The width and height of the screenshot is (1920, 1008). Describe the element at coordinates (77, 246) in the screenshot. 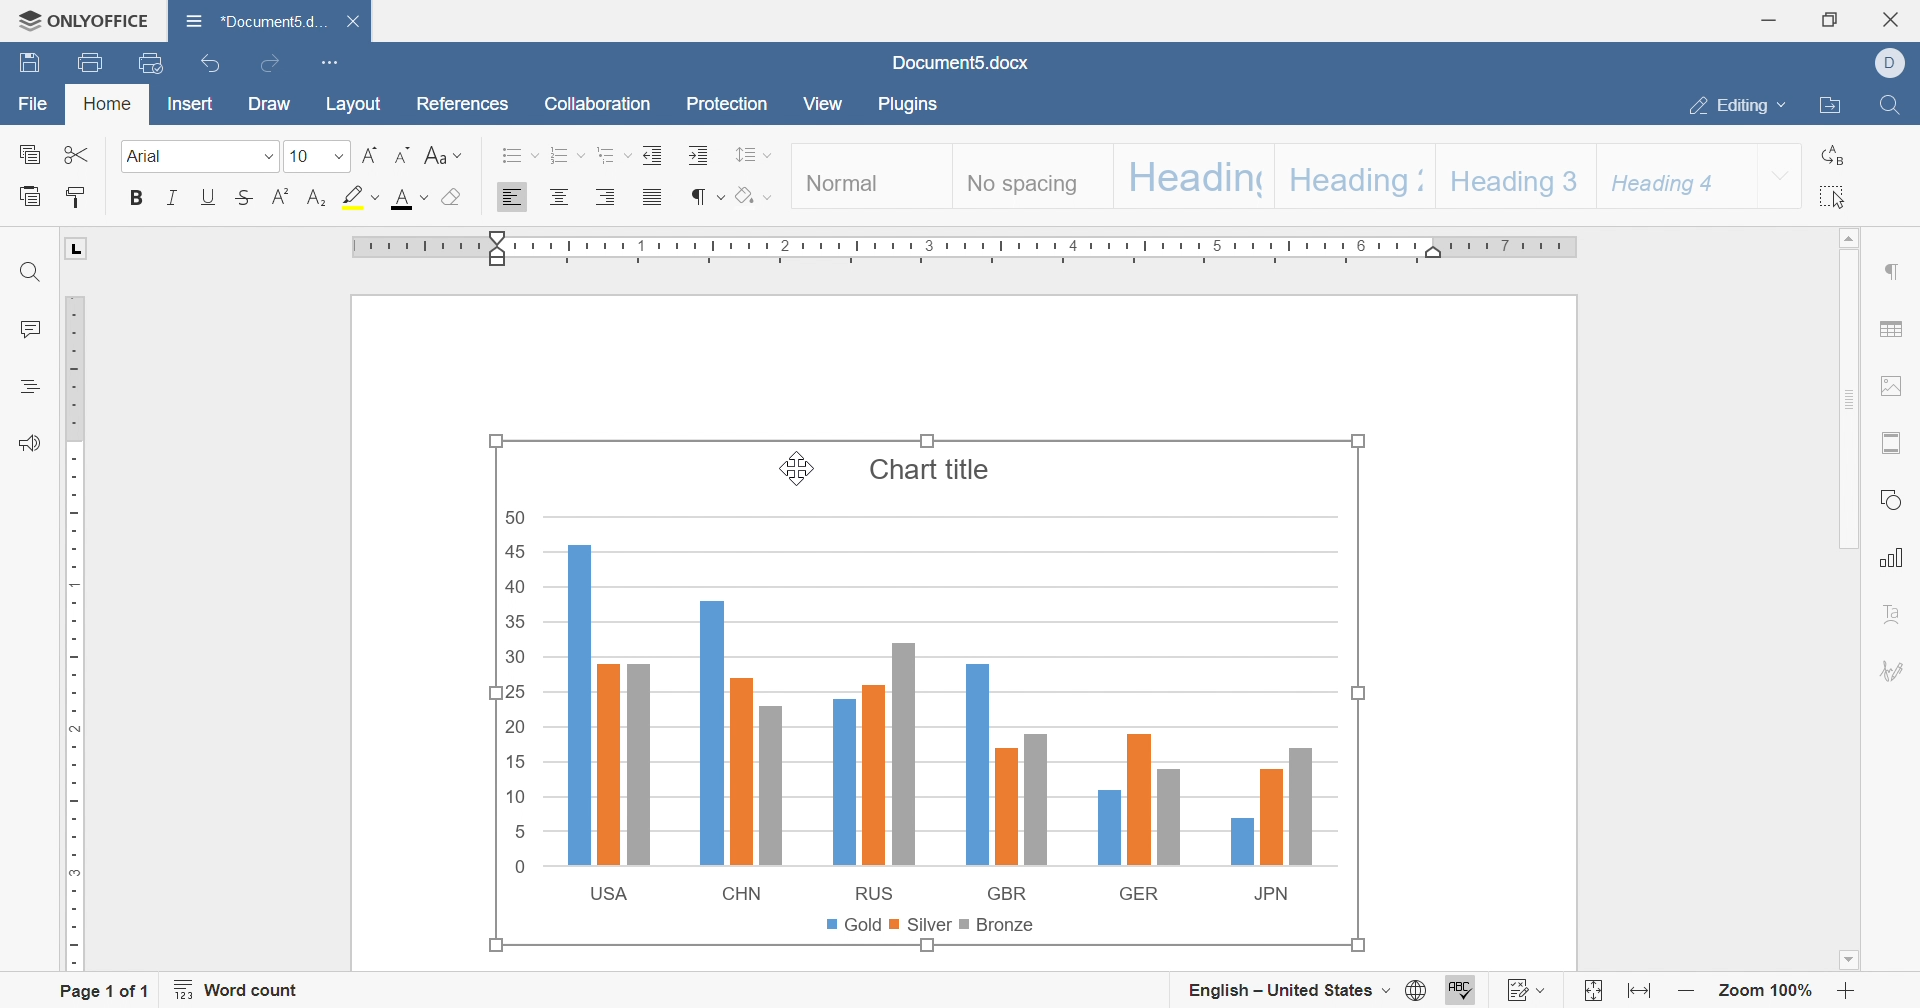

I see `L` at that location.